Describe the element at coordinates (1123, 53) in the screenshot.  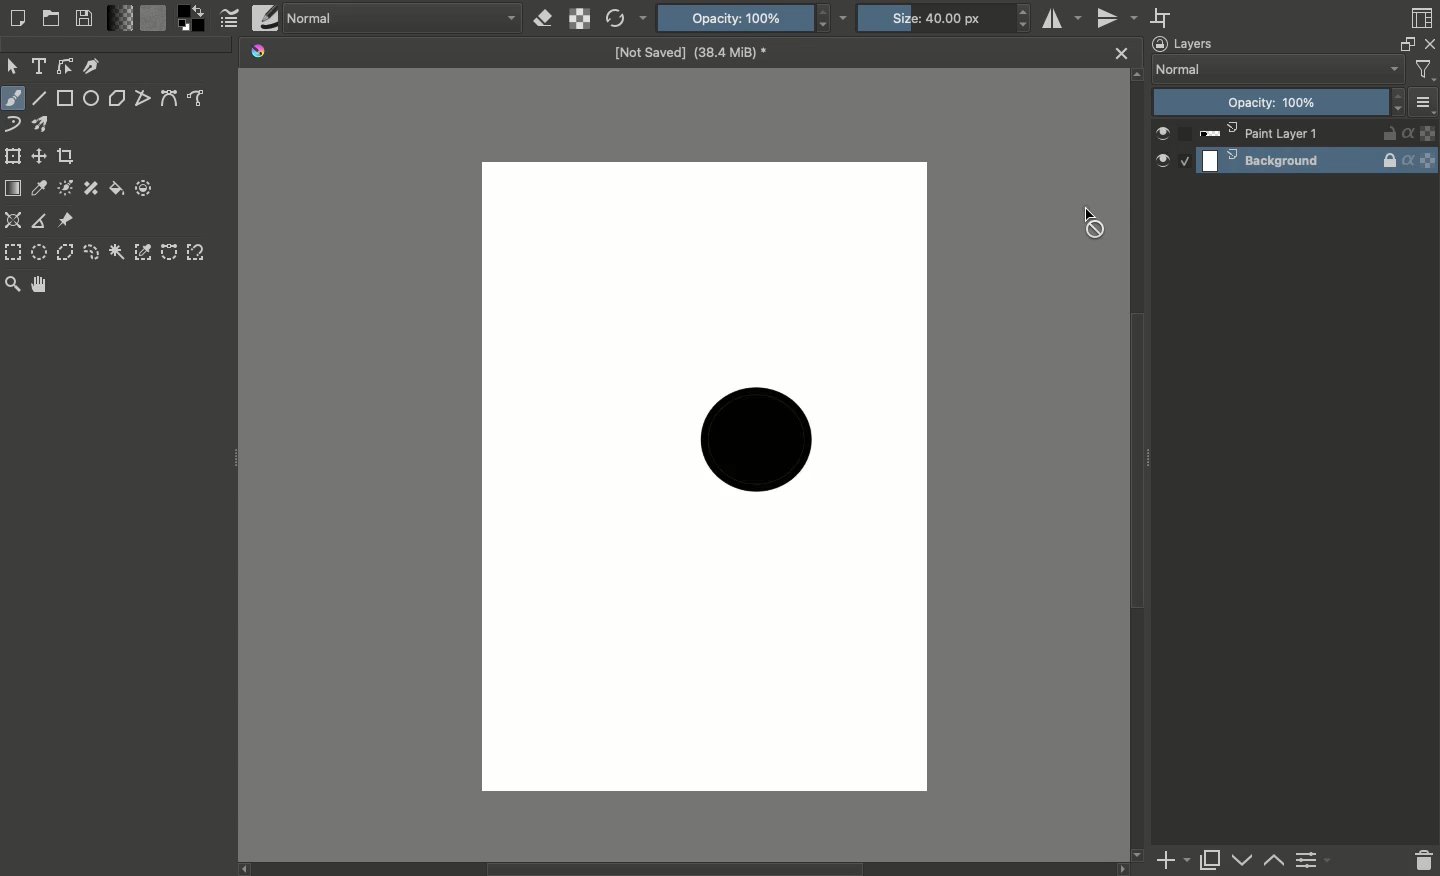
I see `Close` at that location.